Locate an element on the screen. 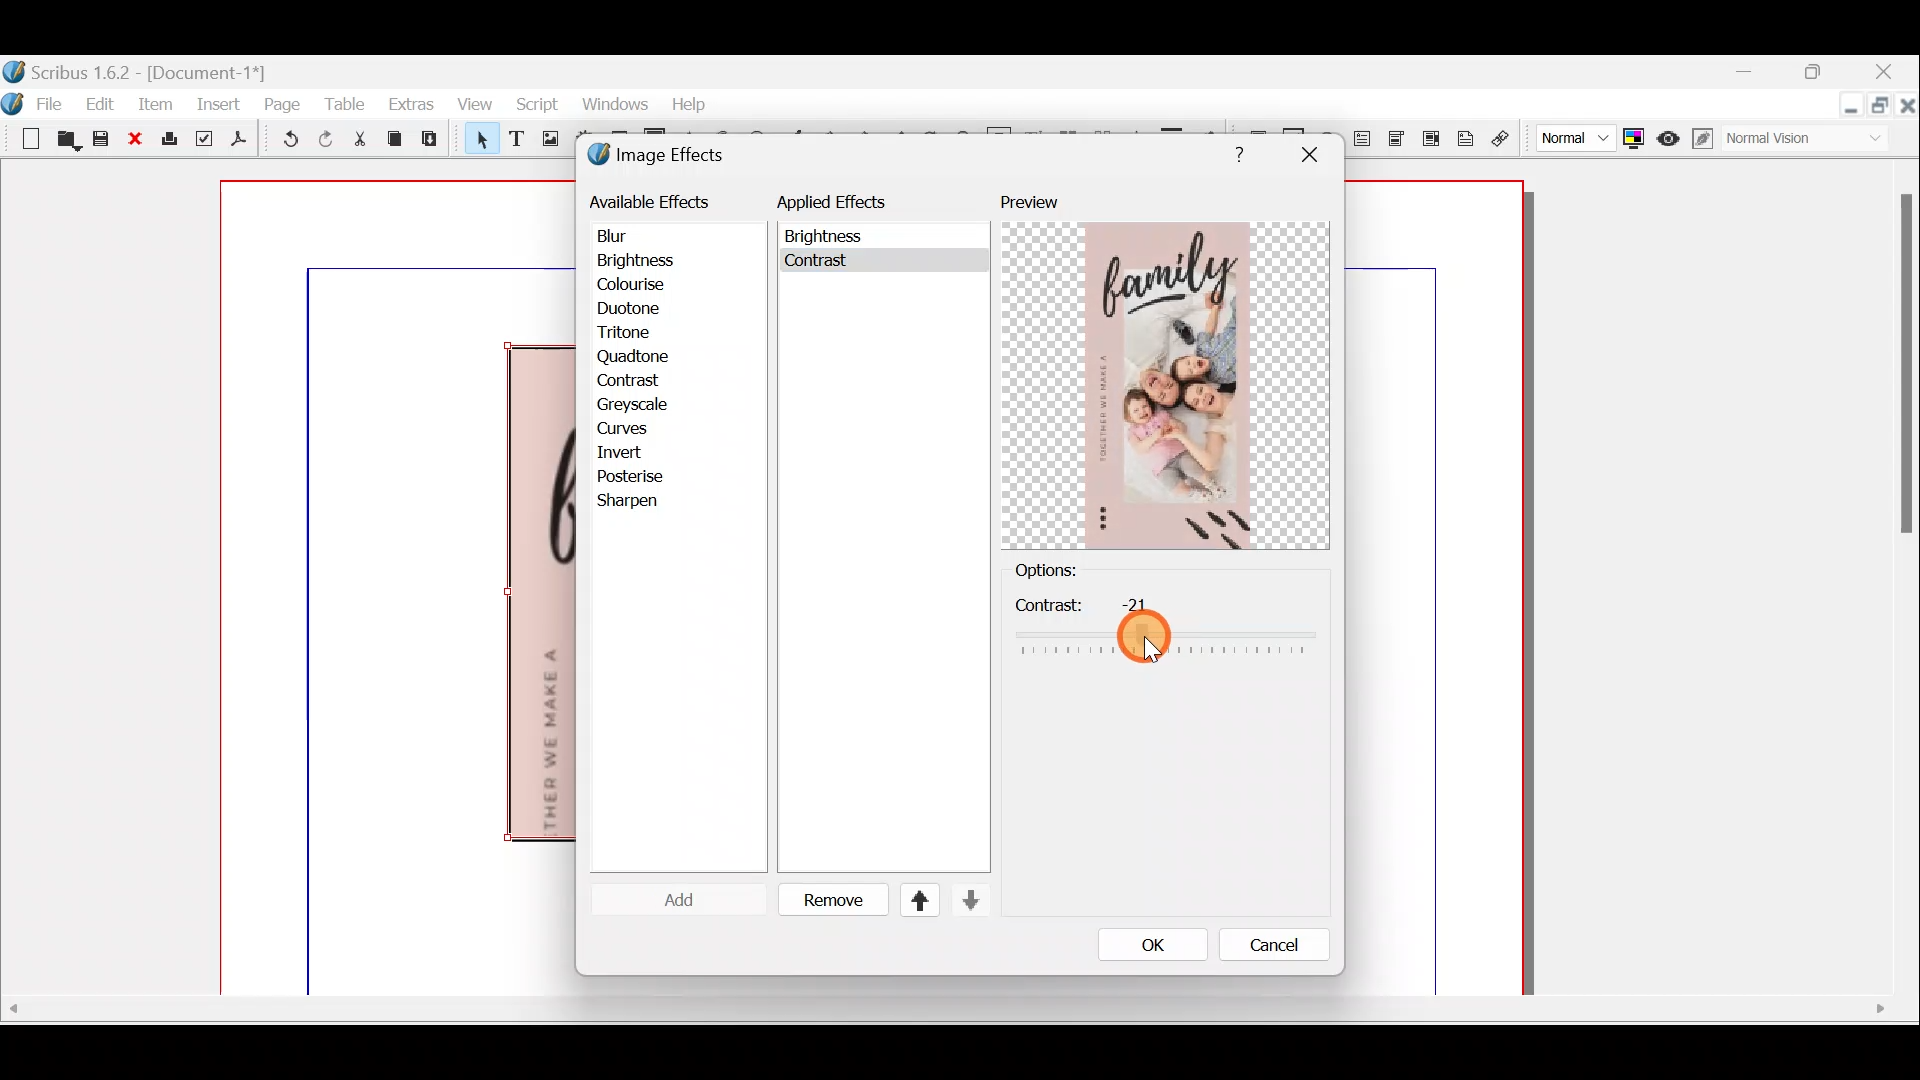   is located at coordinates (1234, 151).